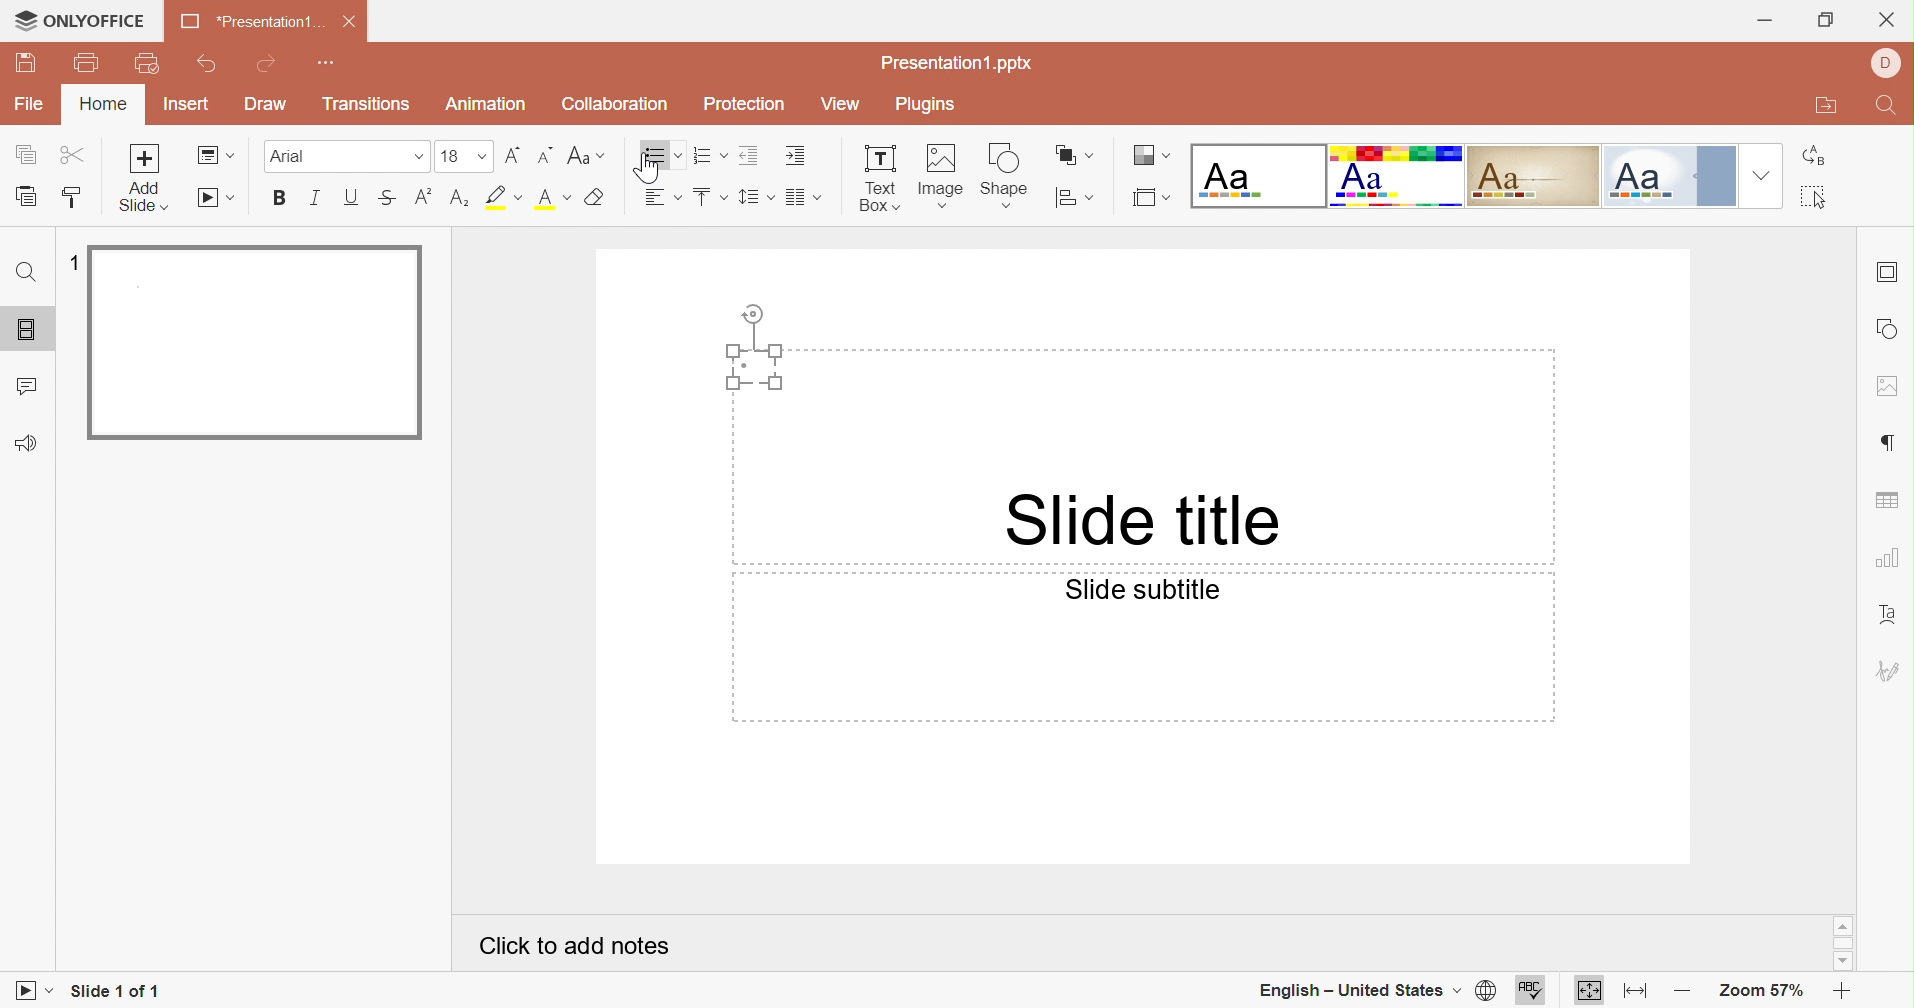 Image resolution: width=1914 pixels, height=1008 pixels. What do you see at coordinates (796, 197) in the screenshot?
I see `Merge and center` at bounding box center [796, 197].